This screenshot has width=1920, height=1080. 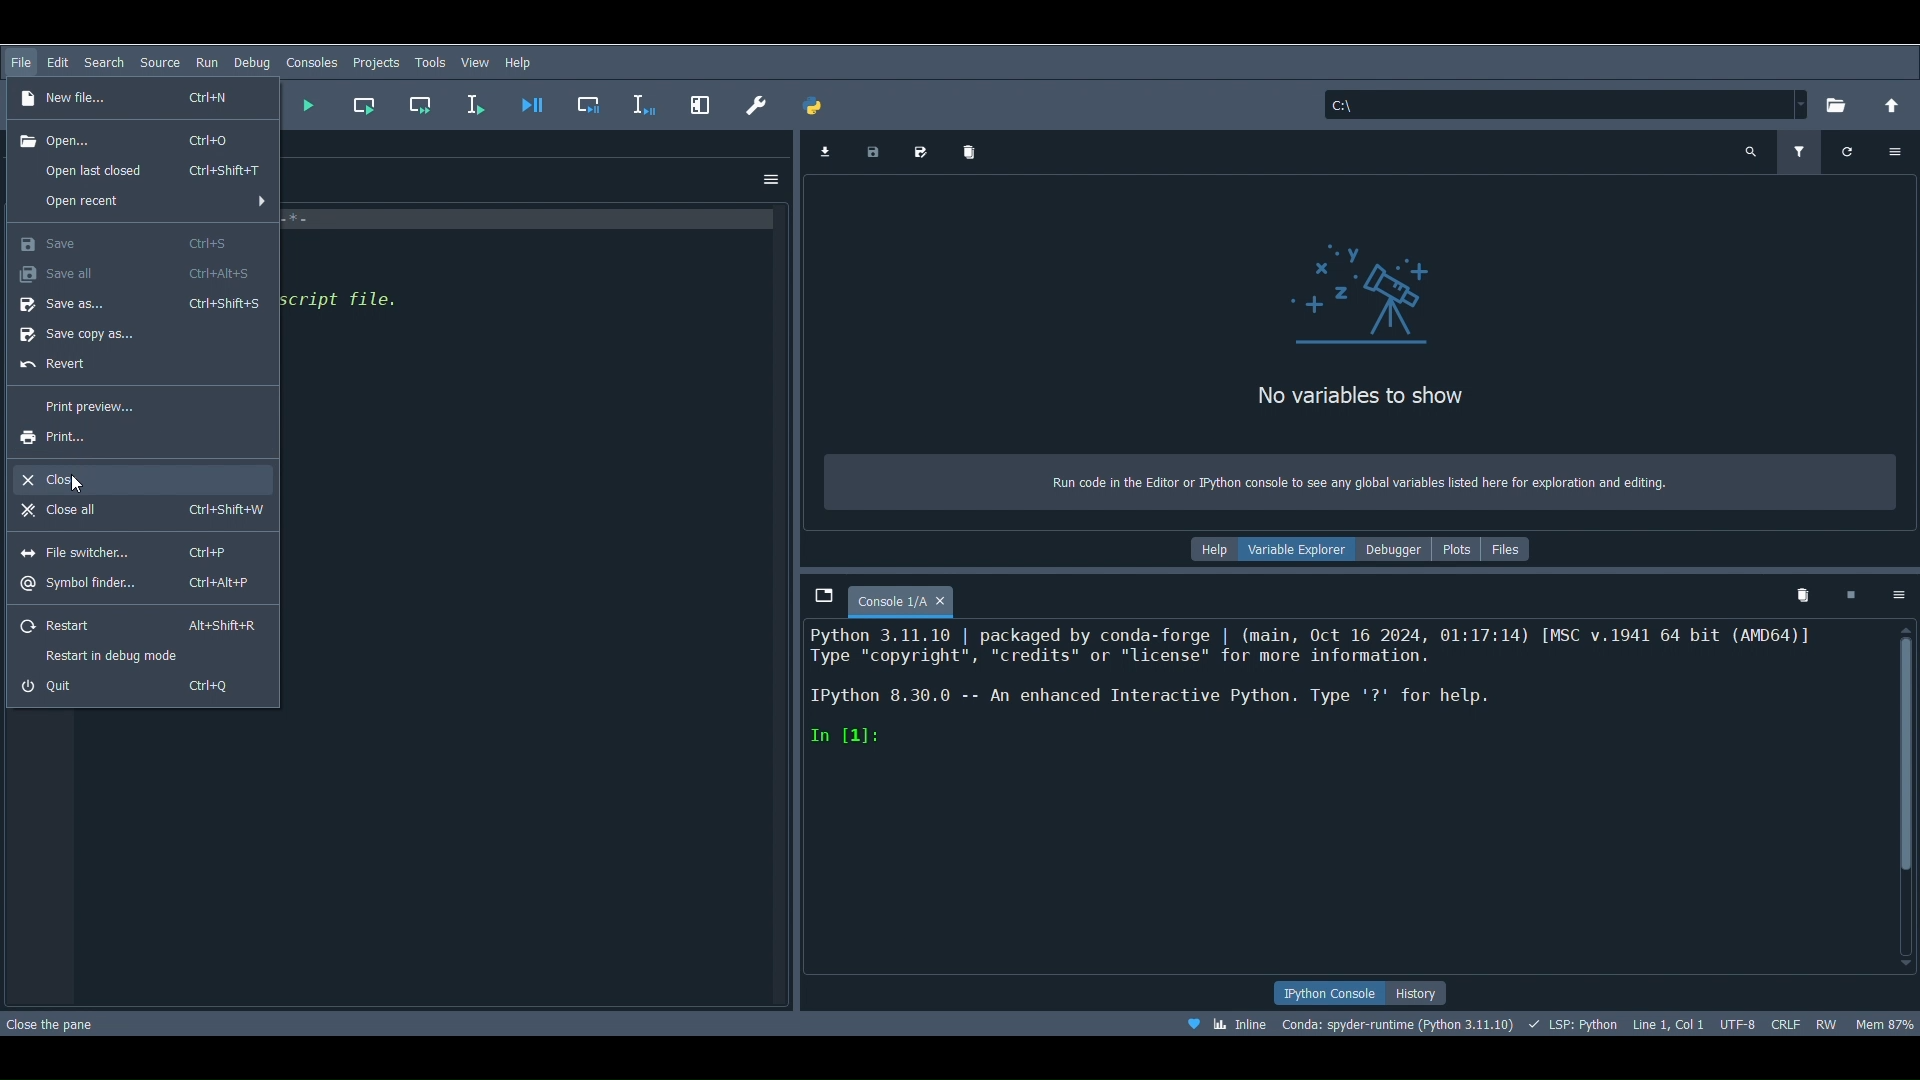 What do you see at coordinates (815, 104) in the screenshot?
I see `PYTHONPATH manager` at bounding box center [815, 104].